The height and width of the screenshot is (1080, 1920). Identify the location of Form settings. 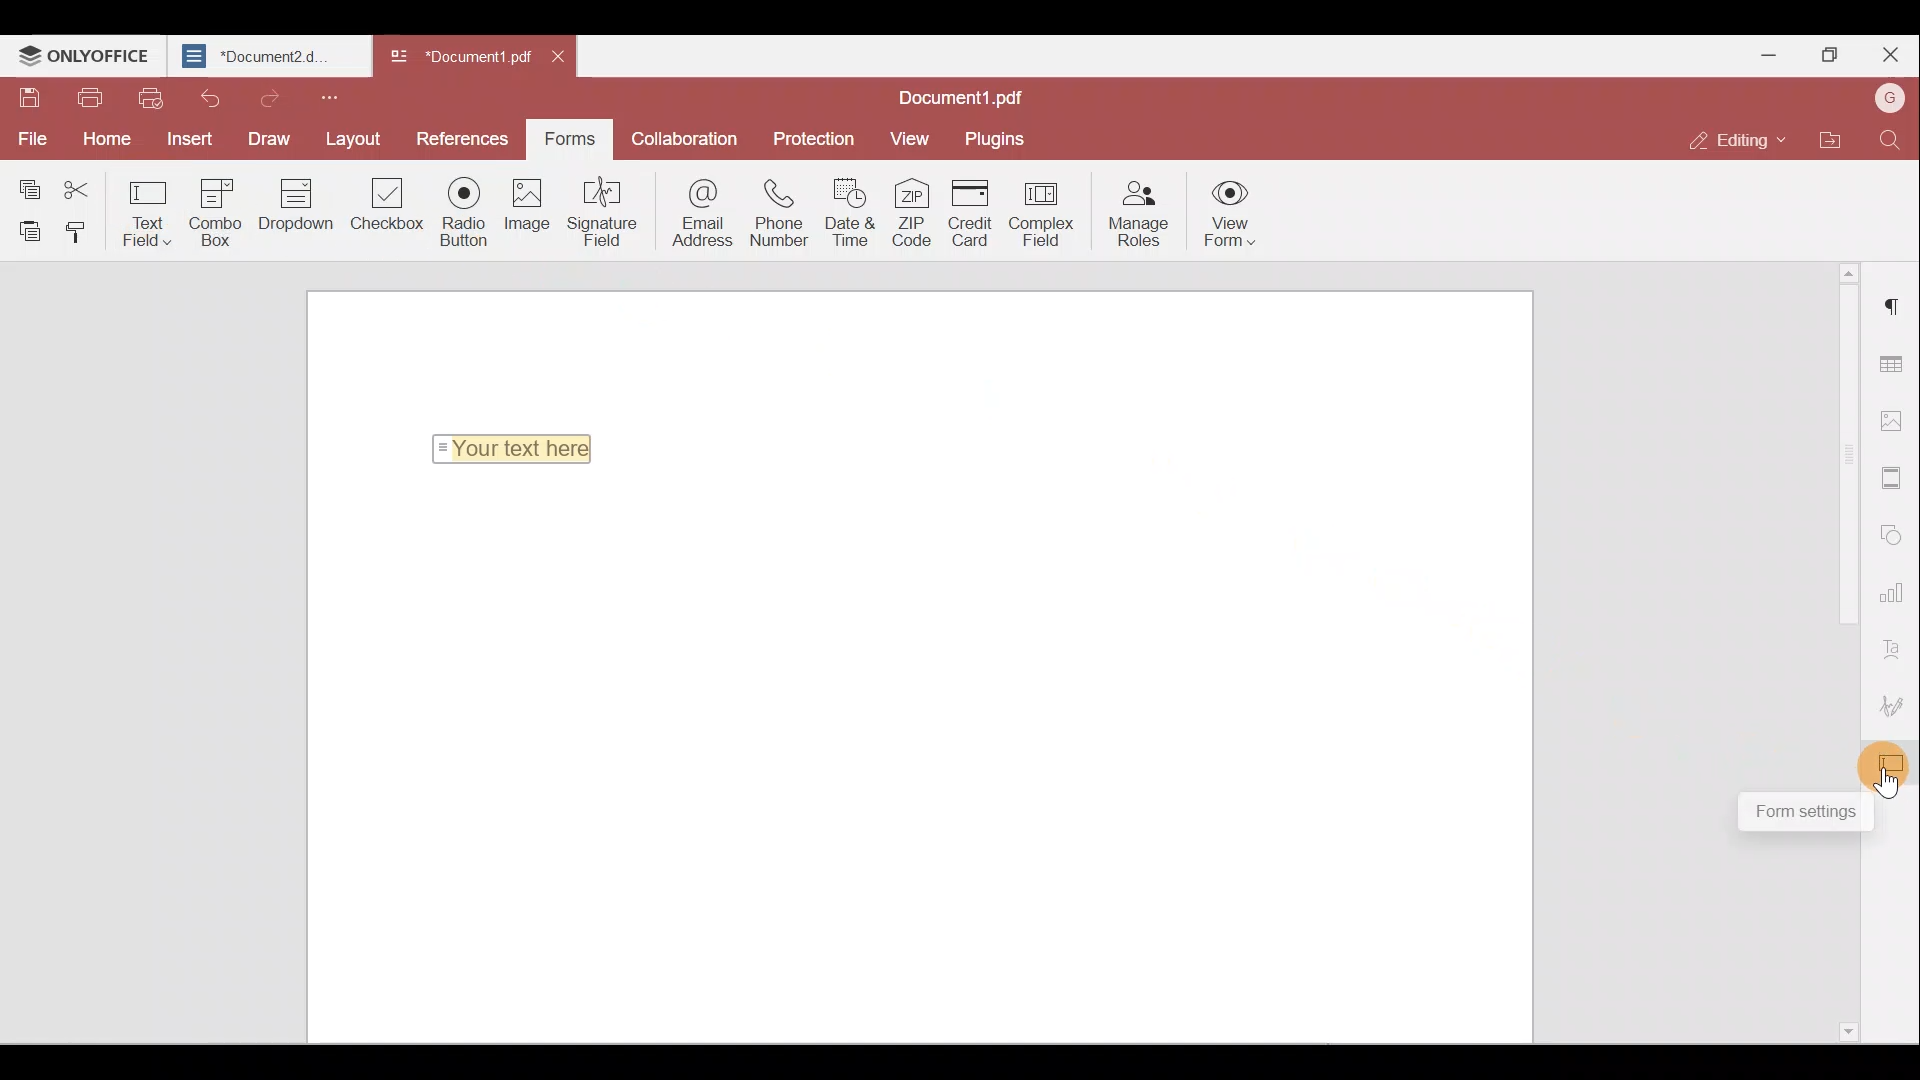
(1895, 761).